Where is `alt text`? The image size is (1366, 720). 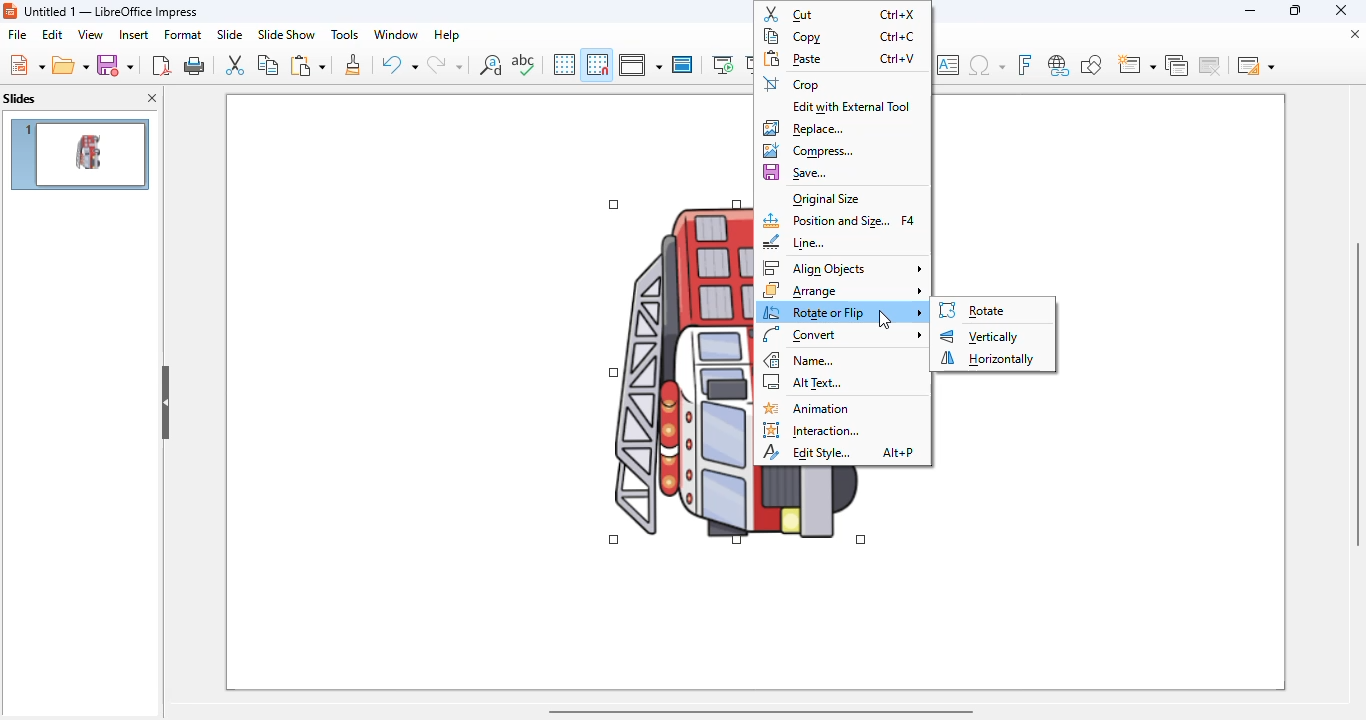 alt text is located at coordinates (804, 382).